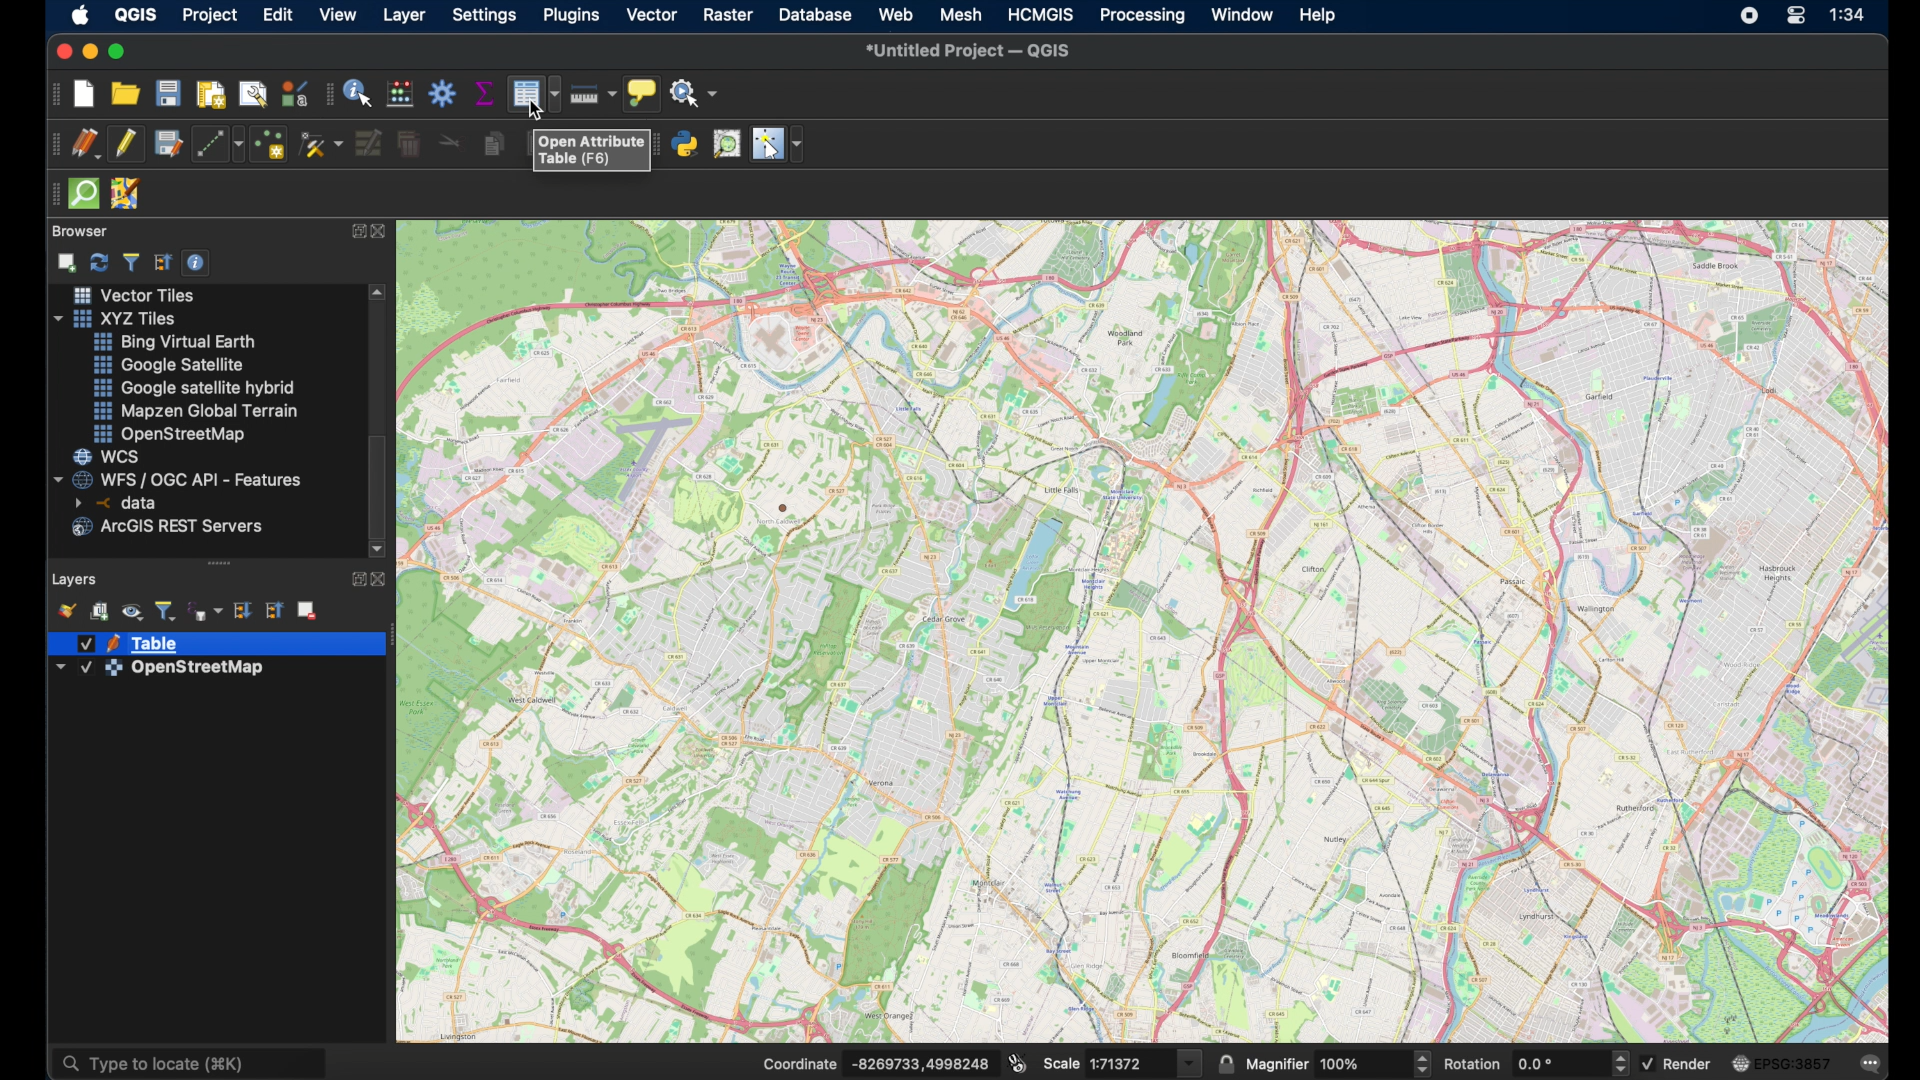  What do you see at coordinates (181, 479) in the screenshot?
I see `wfs/ogc api - features` at bounding box center [181, 479].